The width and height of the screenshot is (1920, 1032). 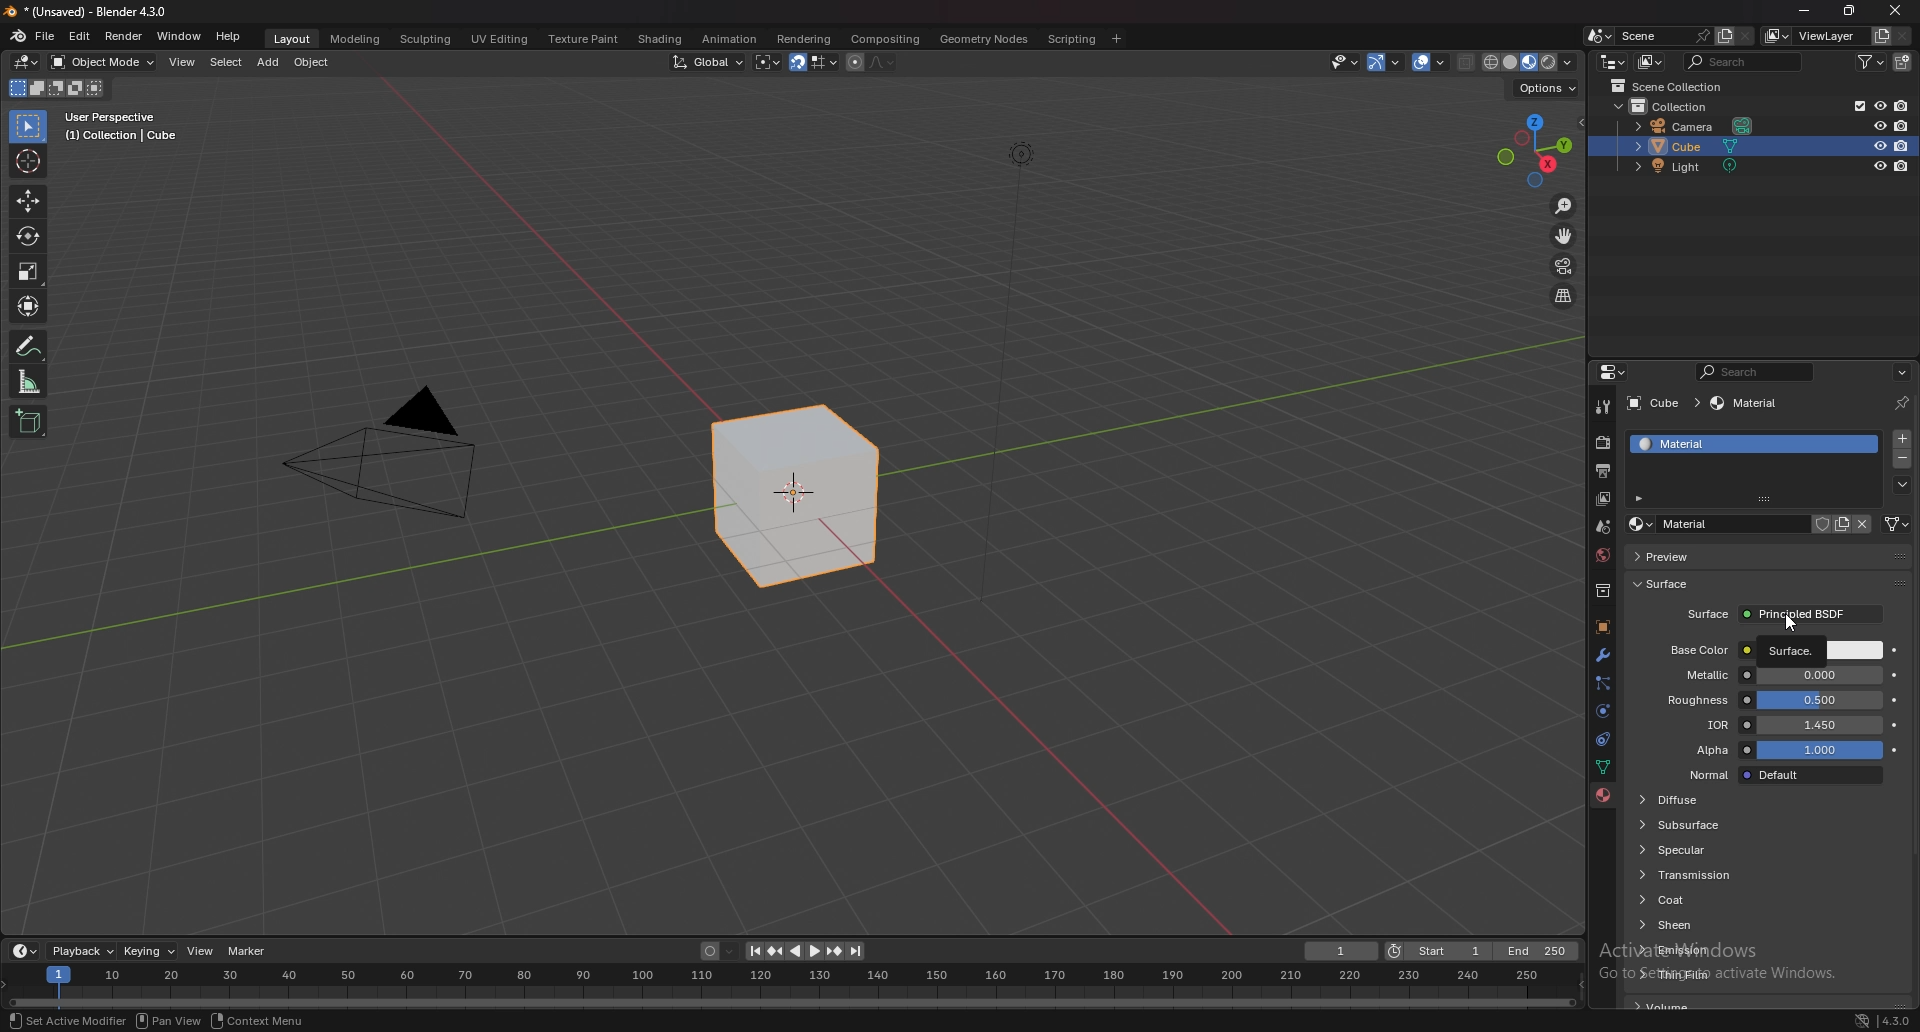 What do you see at coordinates (1389, 61) in the screenshot?
I see `gizmo` at bounding box center [1389, 61].